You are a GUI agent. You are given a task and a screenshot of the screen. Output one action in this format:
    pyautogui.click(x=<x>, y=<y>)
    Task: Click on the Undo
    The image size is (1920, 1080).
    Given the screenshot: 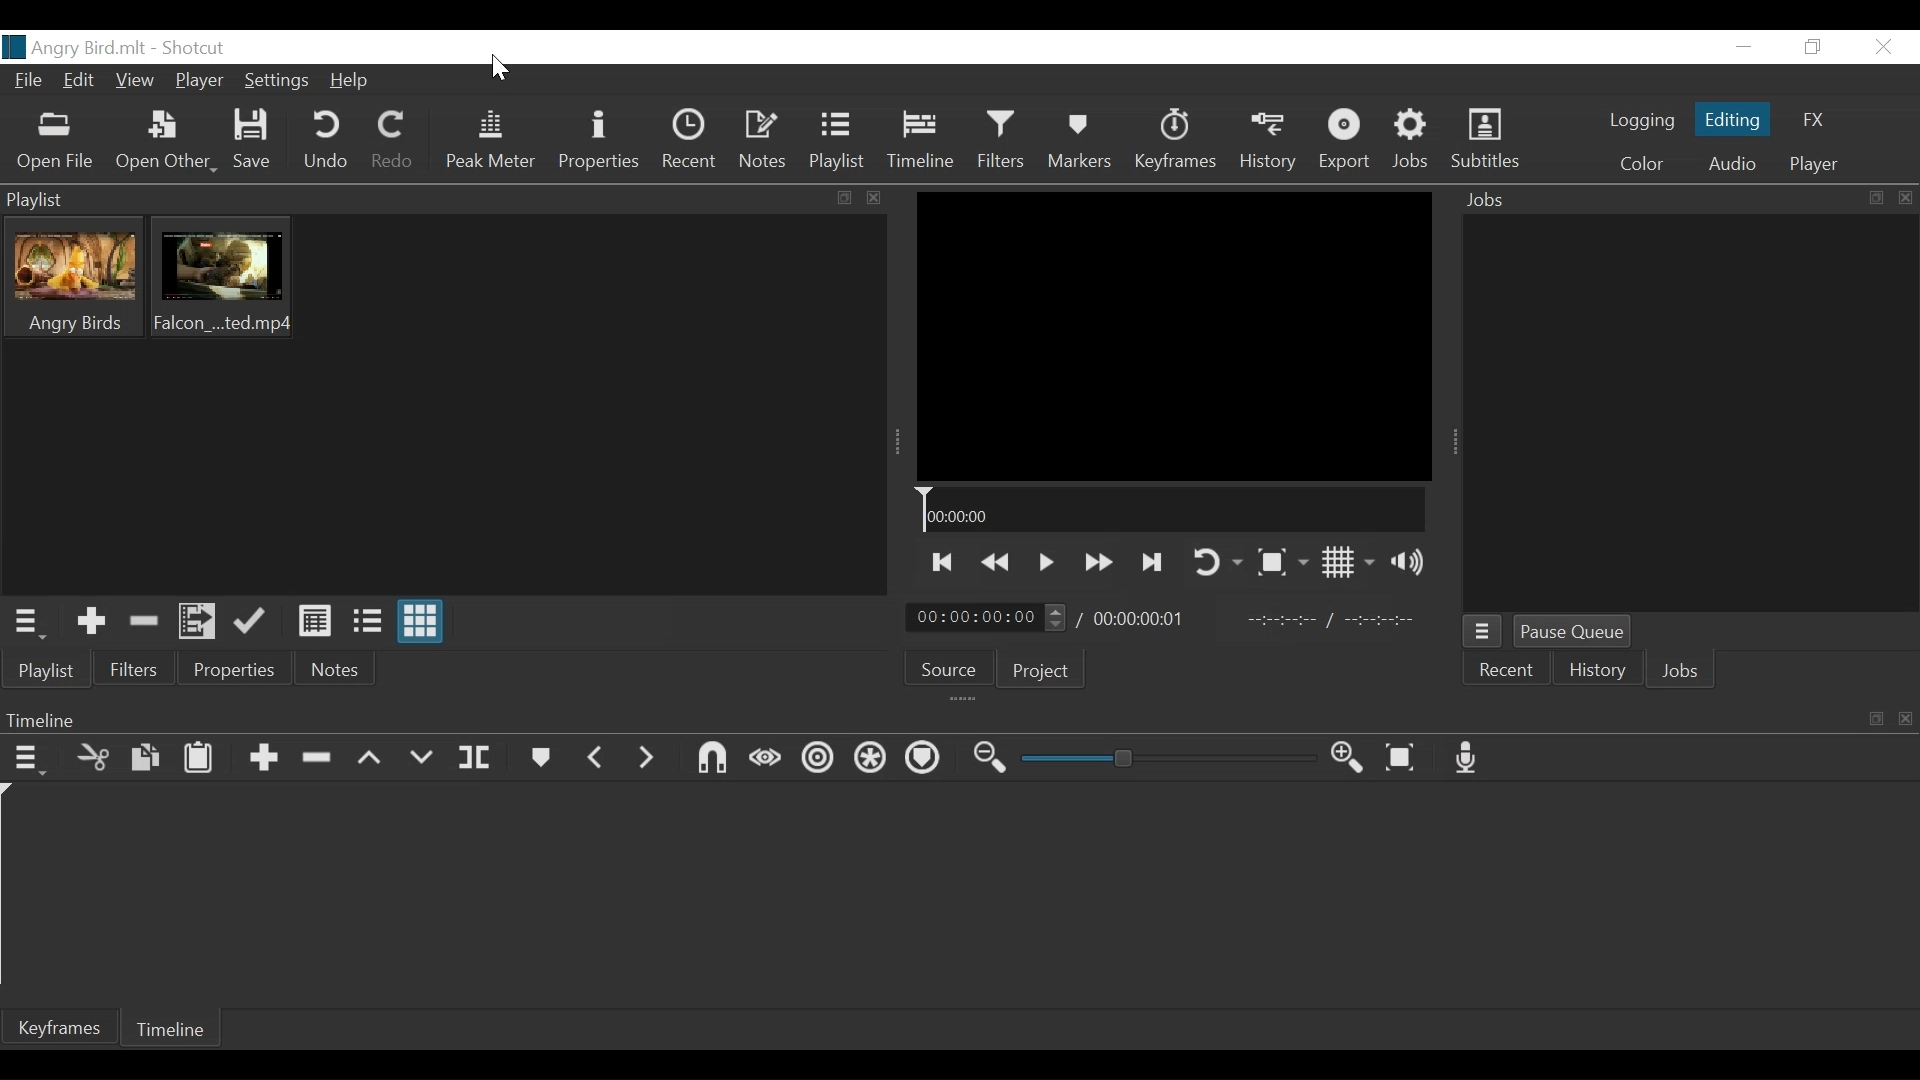 What is the action you would take?
    pyautogui.click(x=323, y=140)
    